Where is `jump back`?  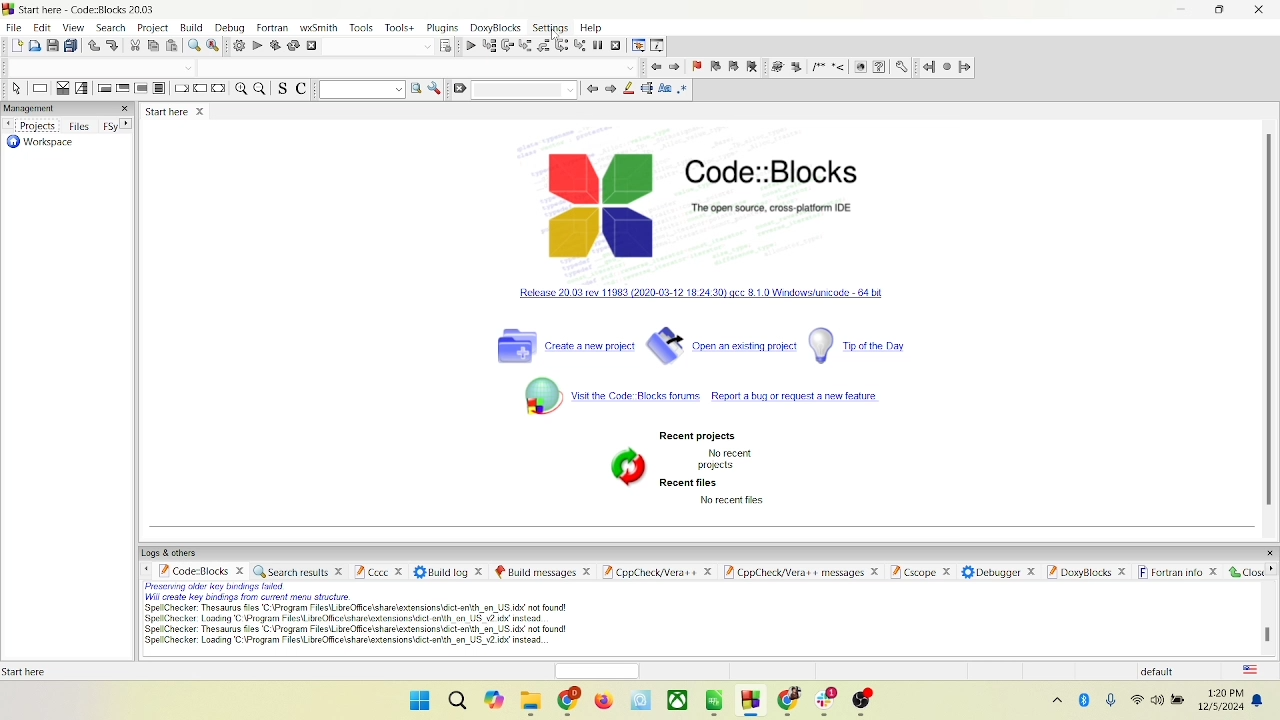 jump back is located at coordinates (928, 66).